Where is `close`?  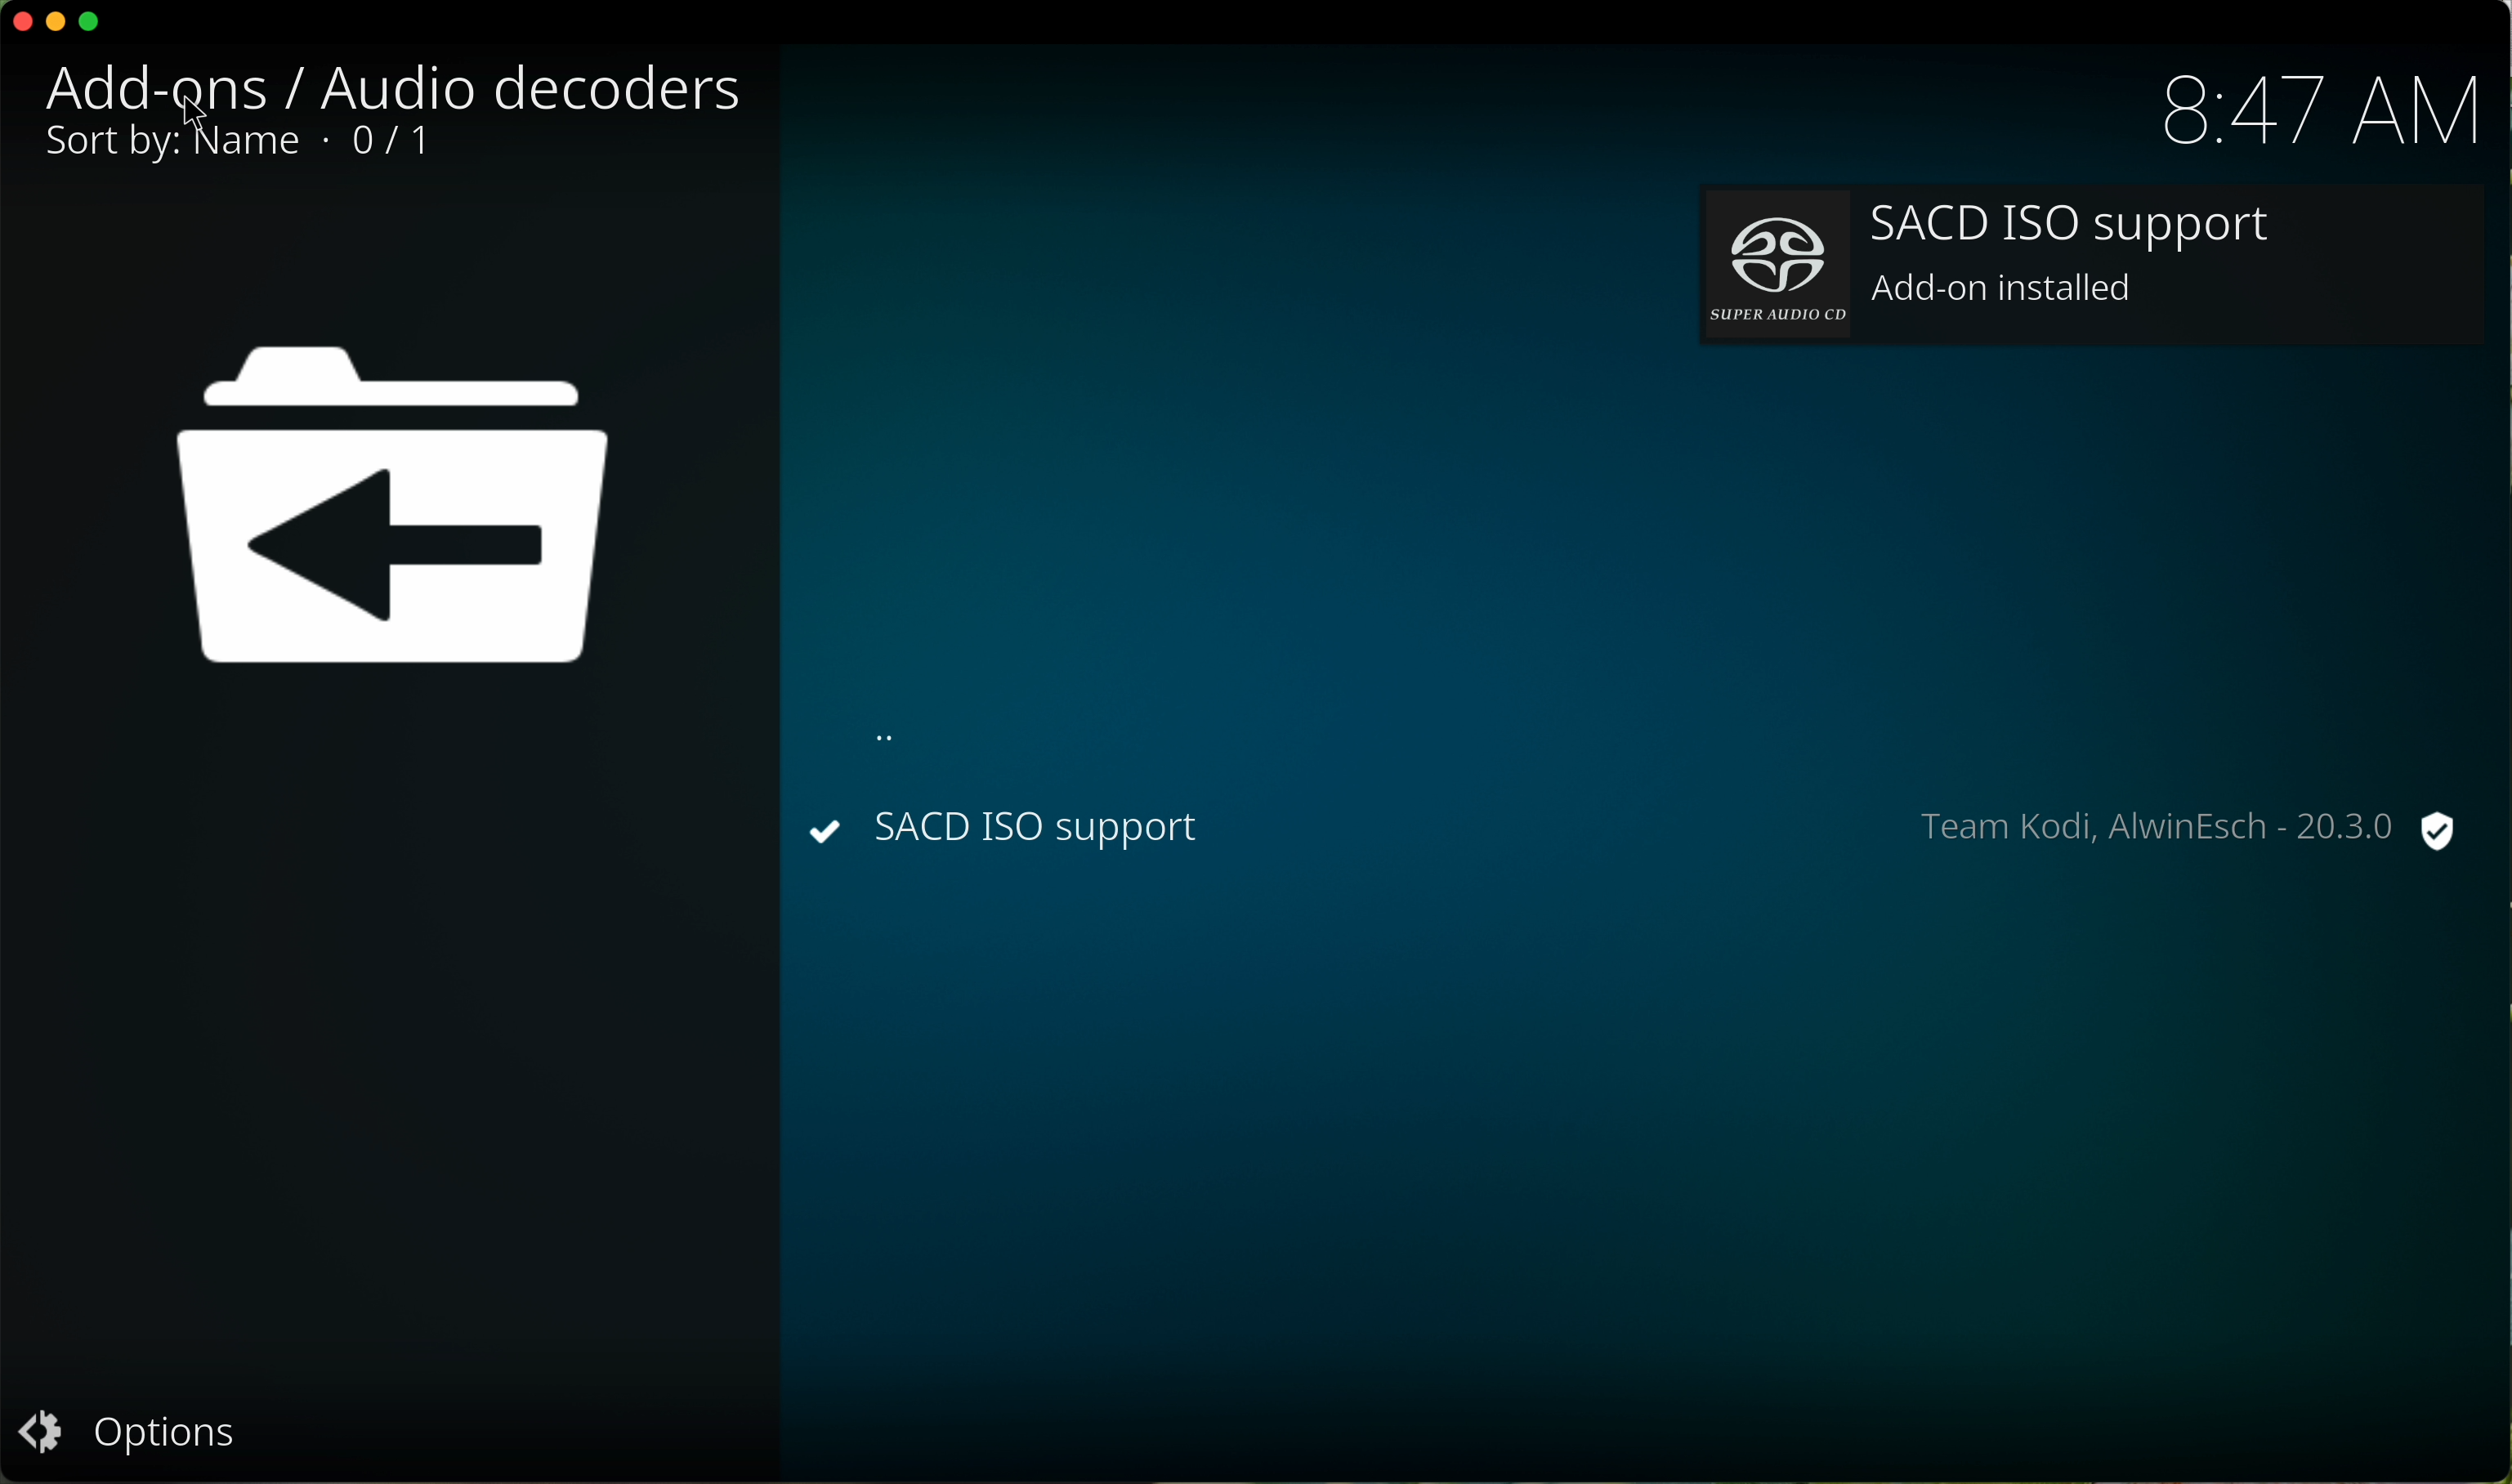 close is located at coordinates (17, 22).